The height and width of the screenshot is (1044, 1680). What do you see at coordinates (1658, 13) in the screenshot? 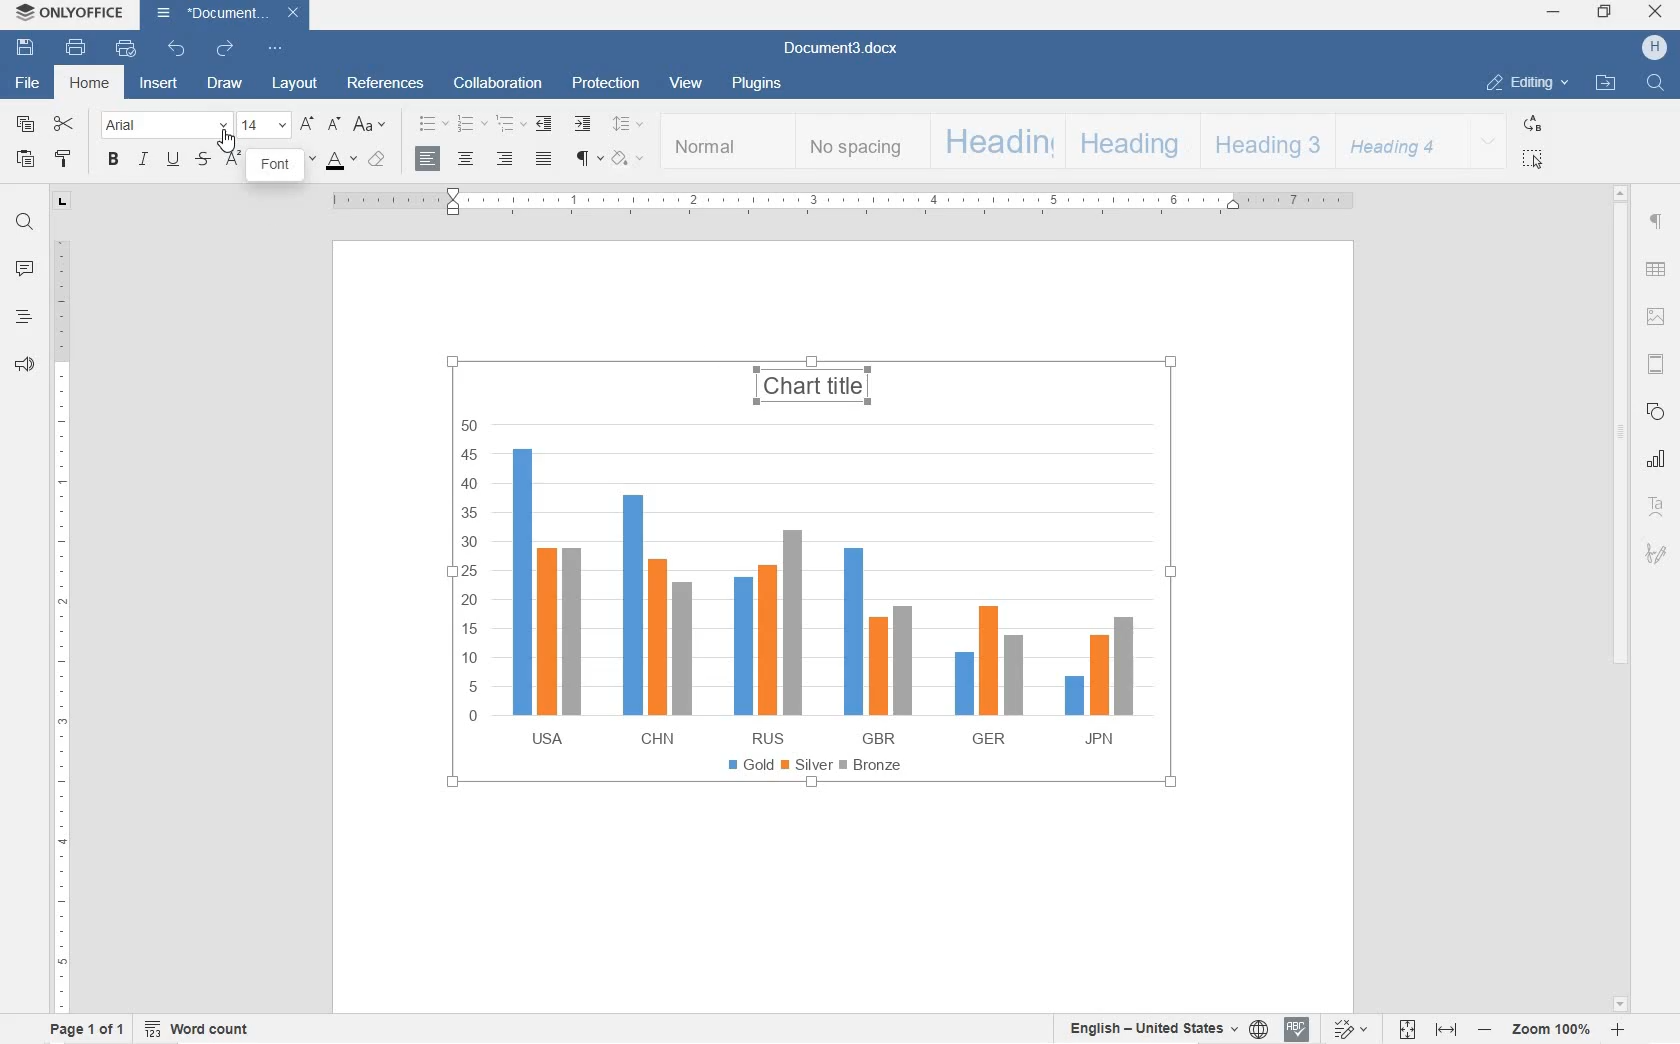
I see `CLOSE` at bounding box center [1658, 13].